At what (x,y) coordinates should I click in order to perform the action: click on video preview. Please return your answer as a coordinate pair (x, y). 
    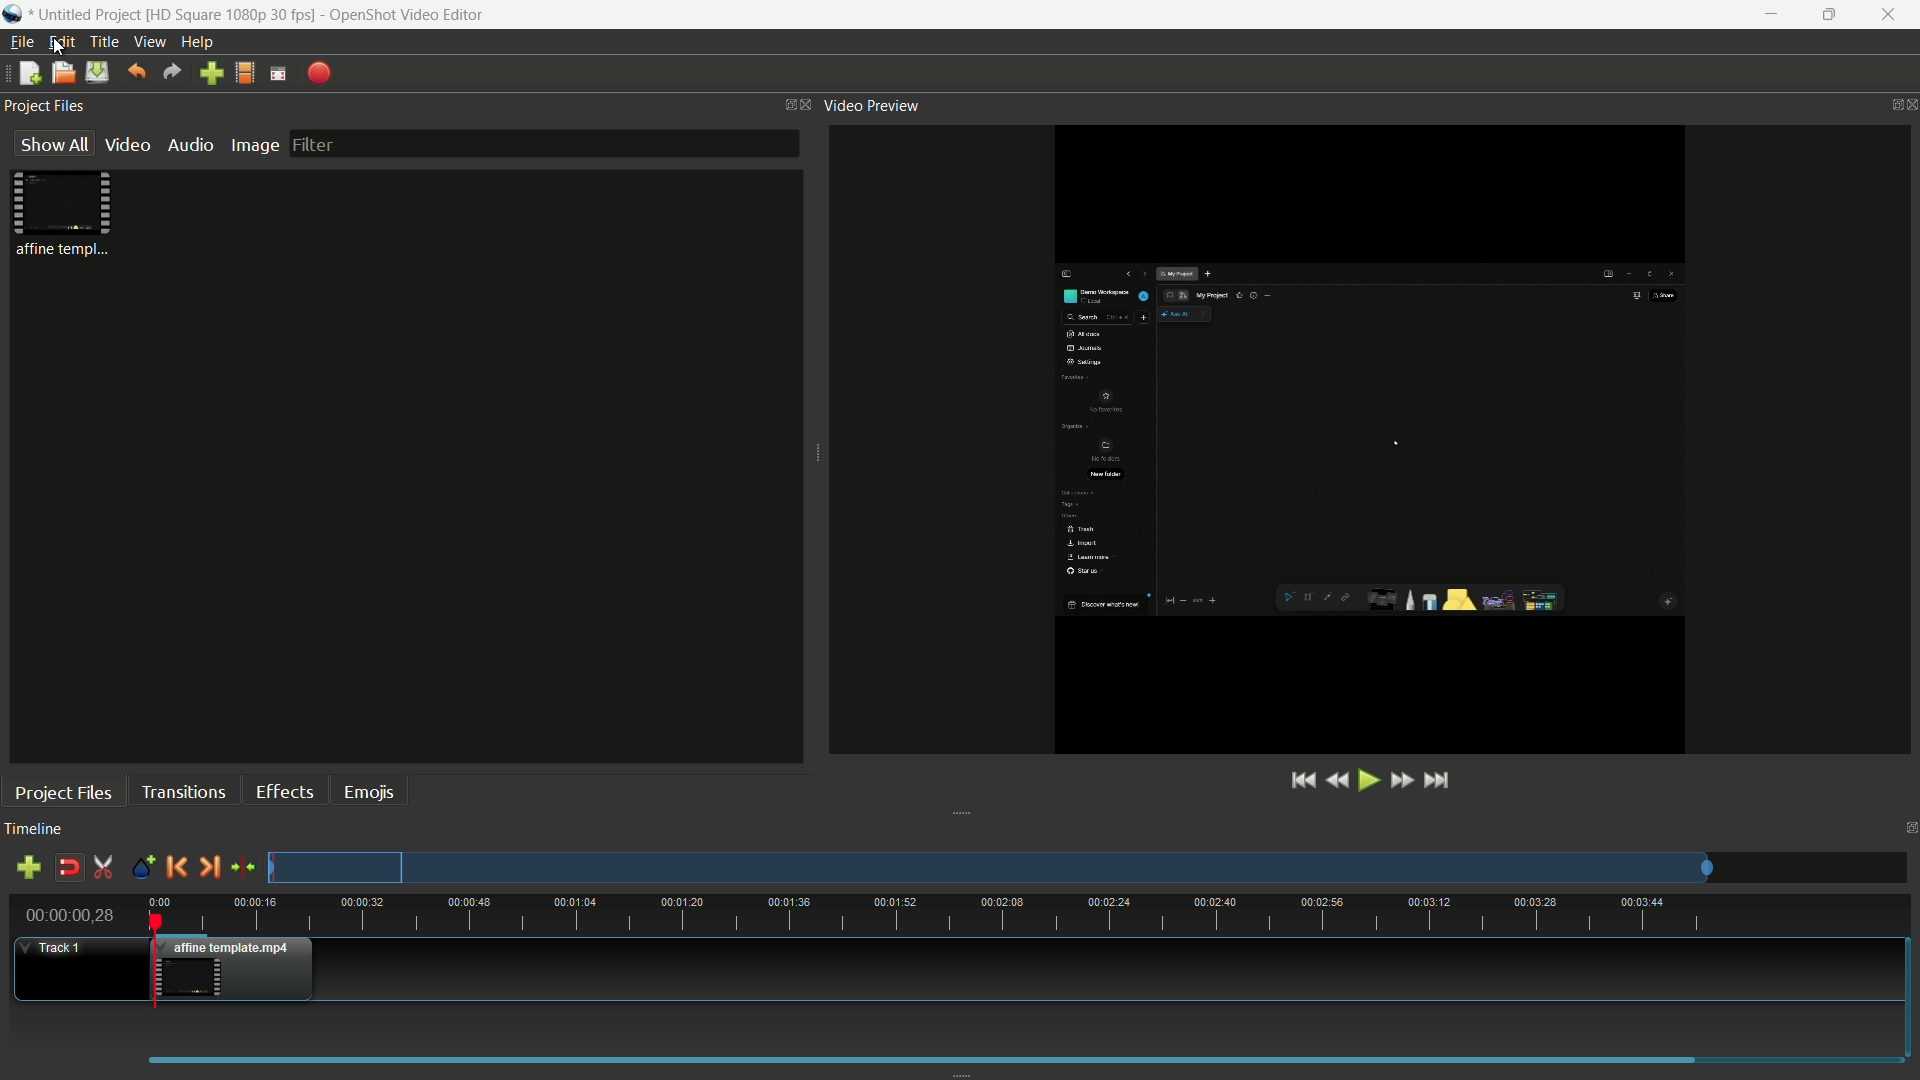
    Looking at the image, I should click on (873, 106).